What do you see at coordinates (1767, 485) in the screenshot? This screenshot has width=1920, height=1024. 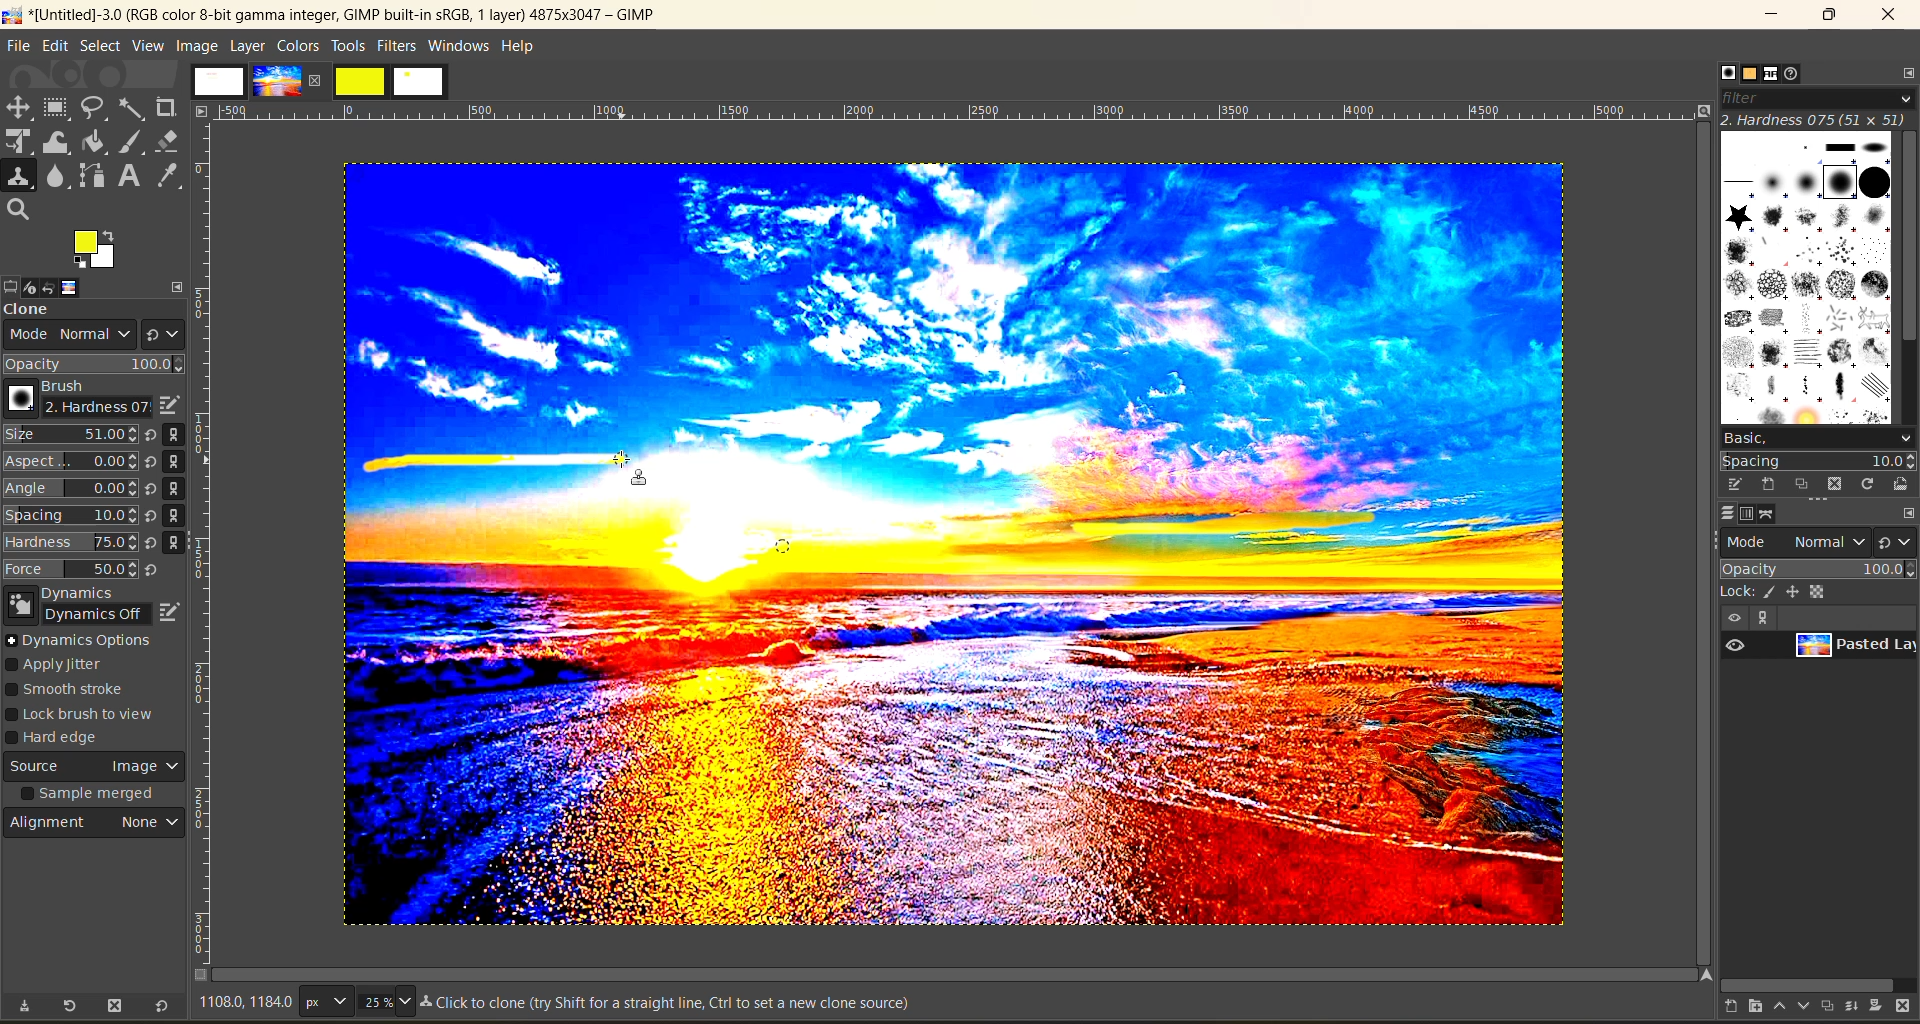 I see `create a new brush` at bounding box center [1767, 485].